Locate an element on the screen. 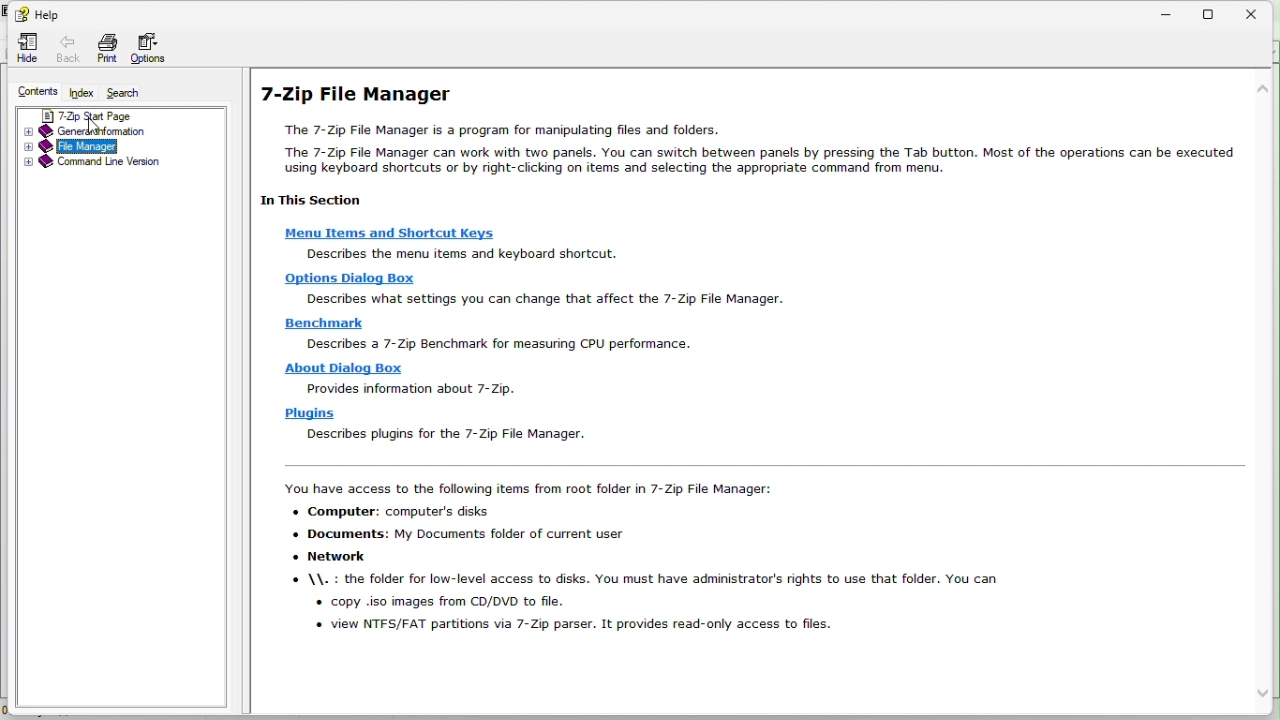 This screenshot has height=720, width=1280. Command line version is located at coordinates (118, 165).